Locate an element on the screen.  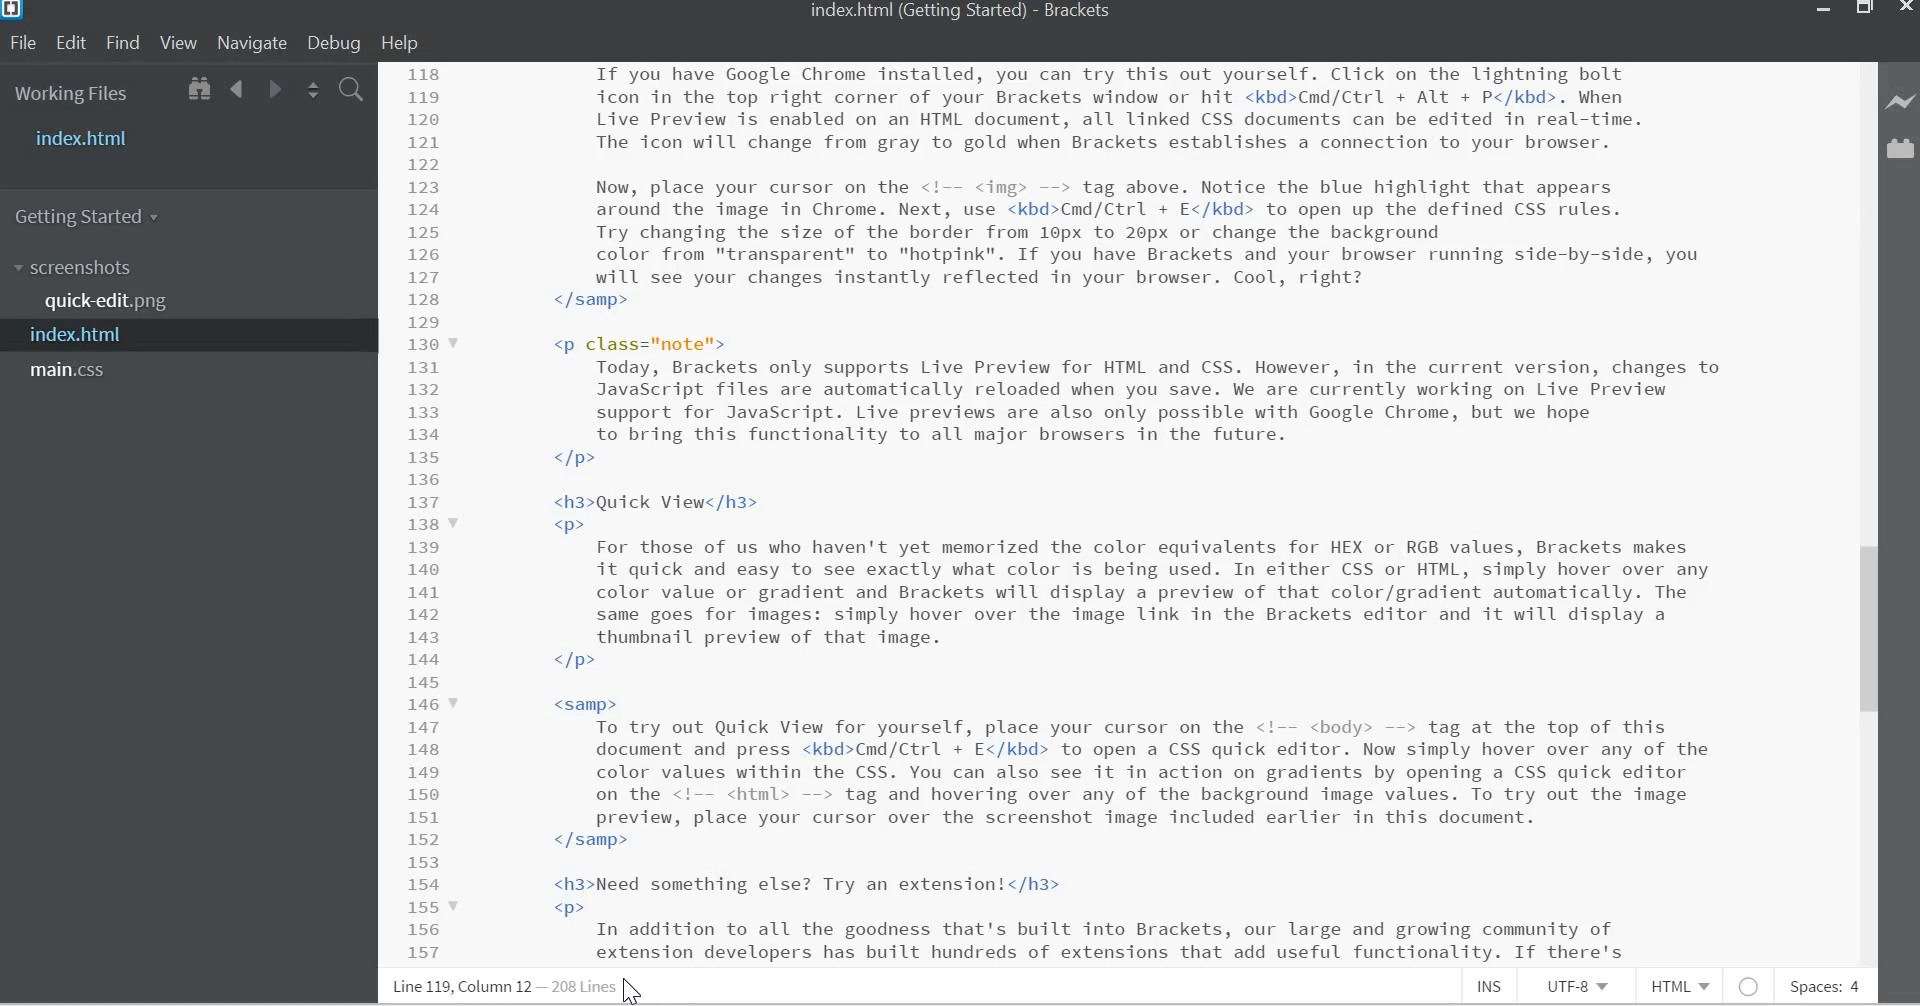
Lines is located at coordinates (586, 986).